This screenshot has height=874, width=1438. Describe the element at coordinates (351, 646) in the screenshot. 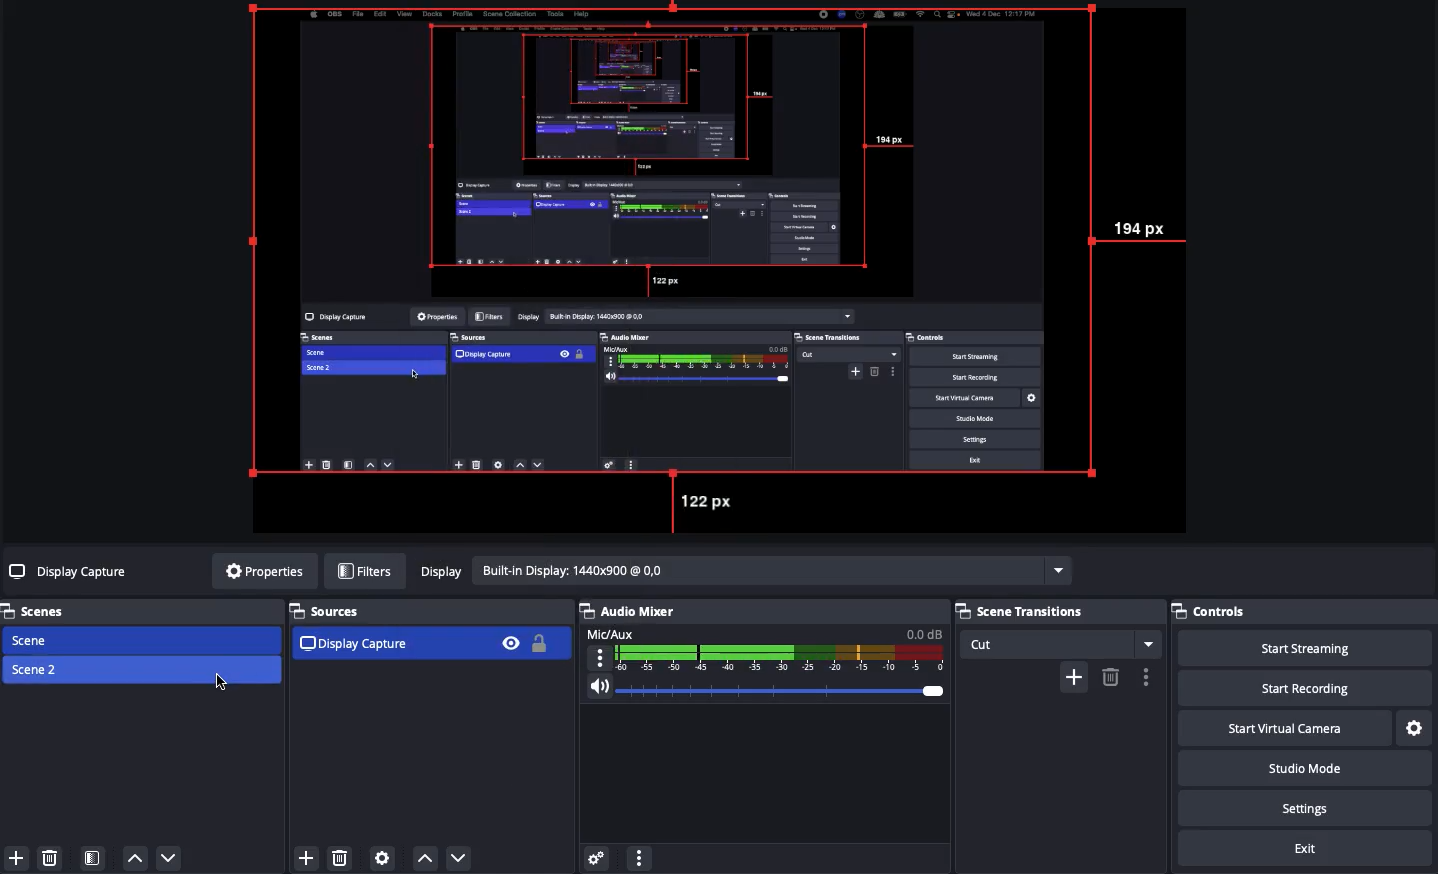

I see `Display capture` at that location.